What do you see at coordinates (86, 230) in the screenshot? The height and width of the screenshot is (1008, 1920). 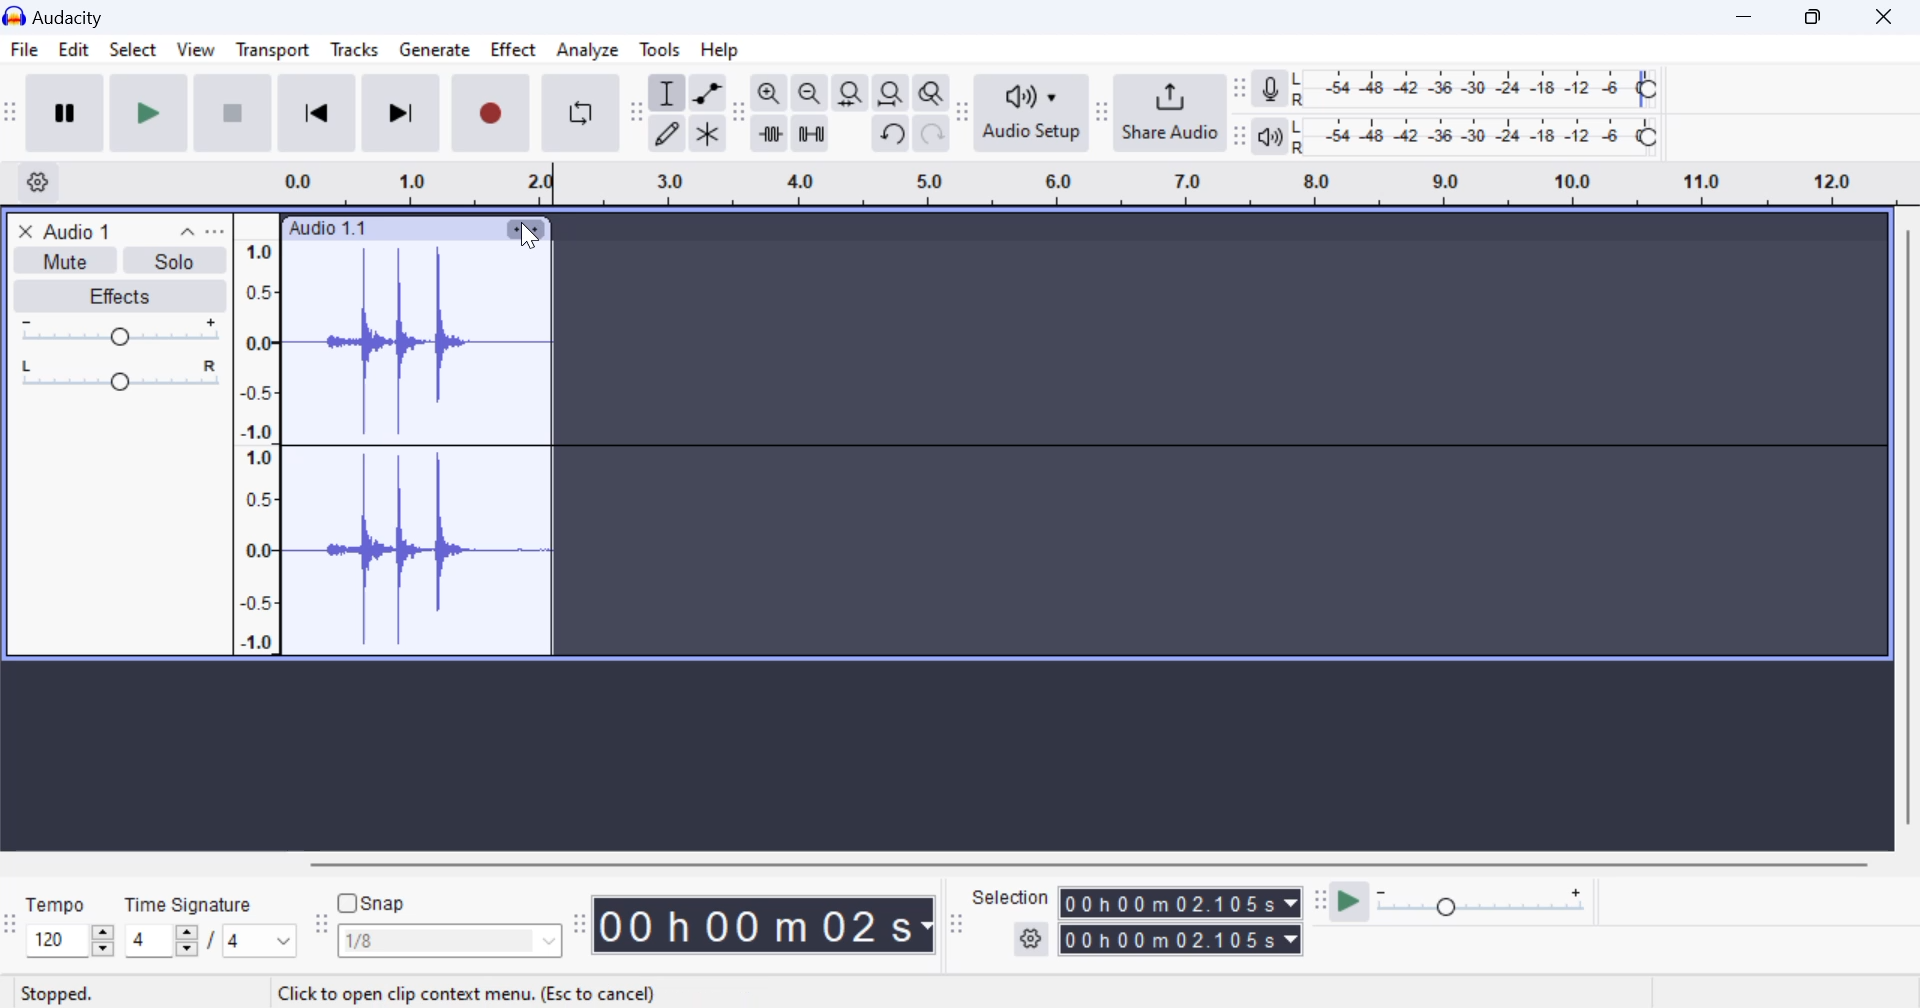 I see `Clip Title` at bounding box center [86, 230].